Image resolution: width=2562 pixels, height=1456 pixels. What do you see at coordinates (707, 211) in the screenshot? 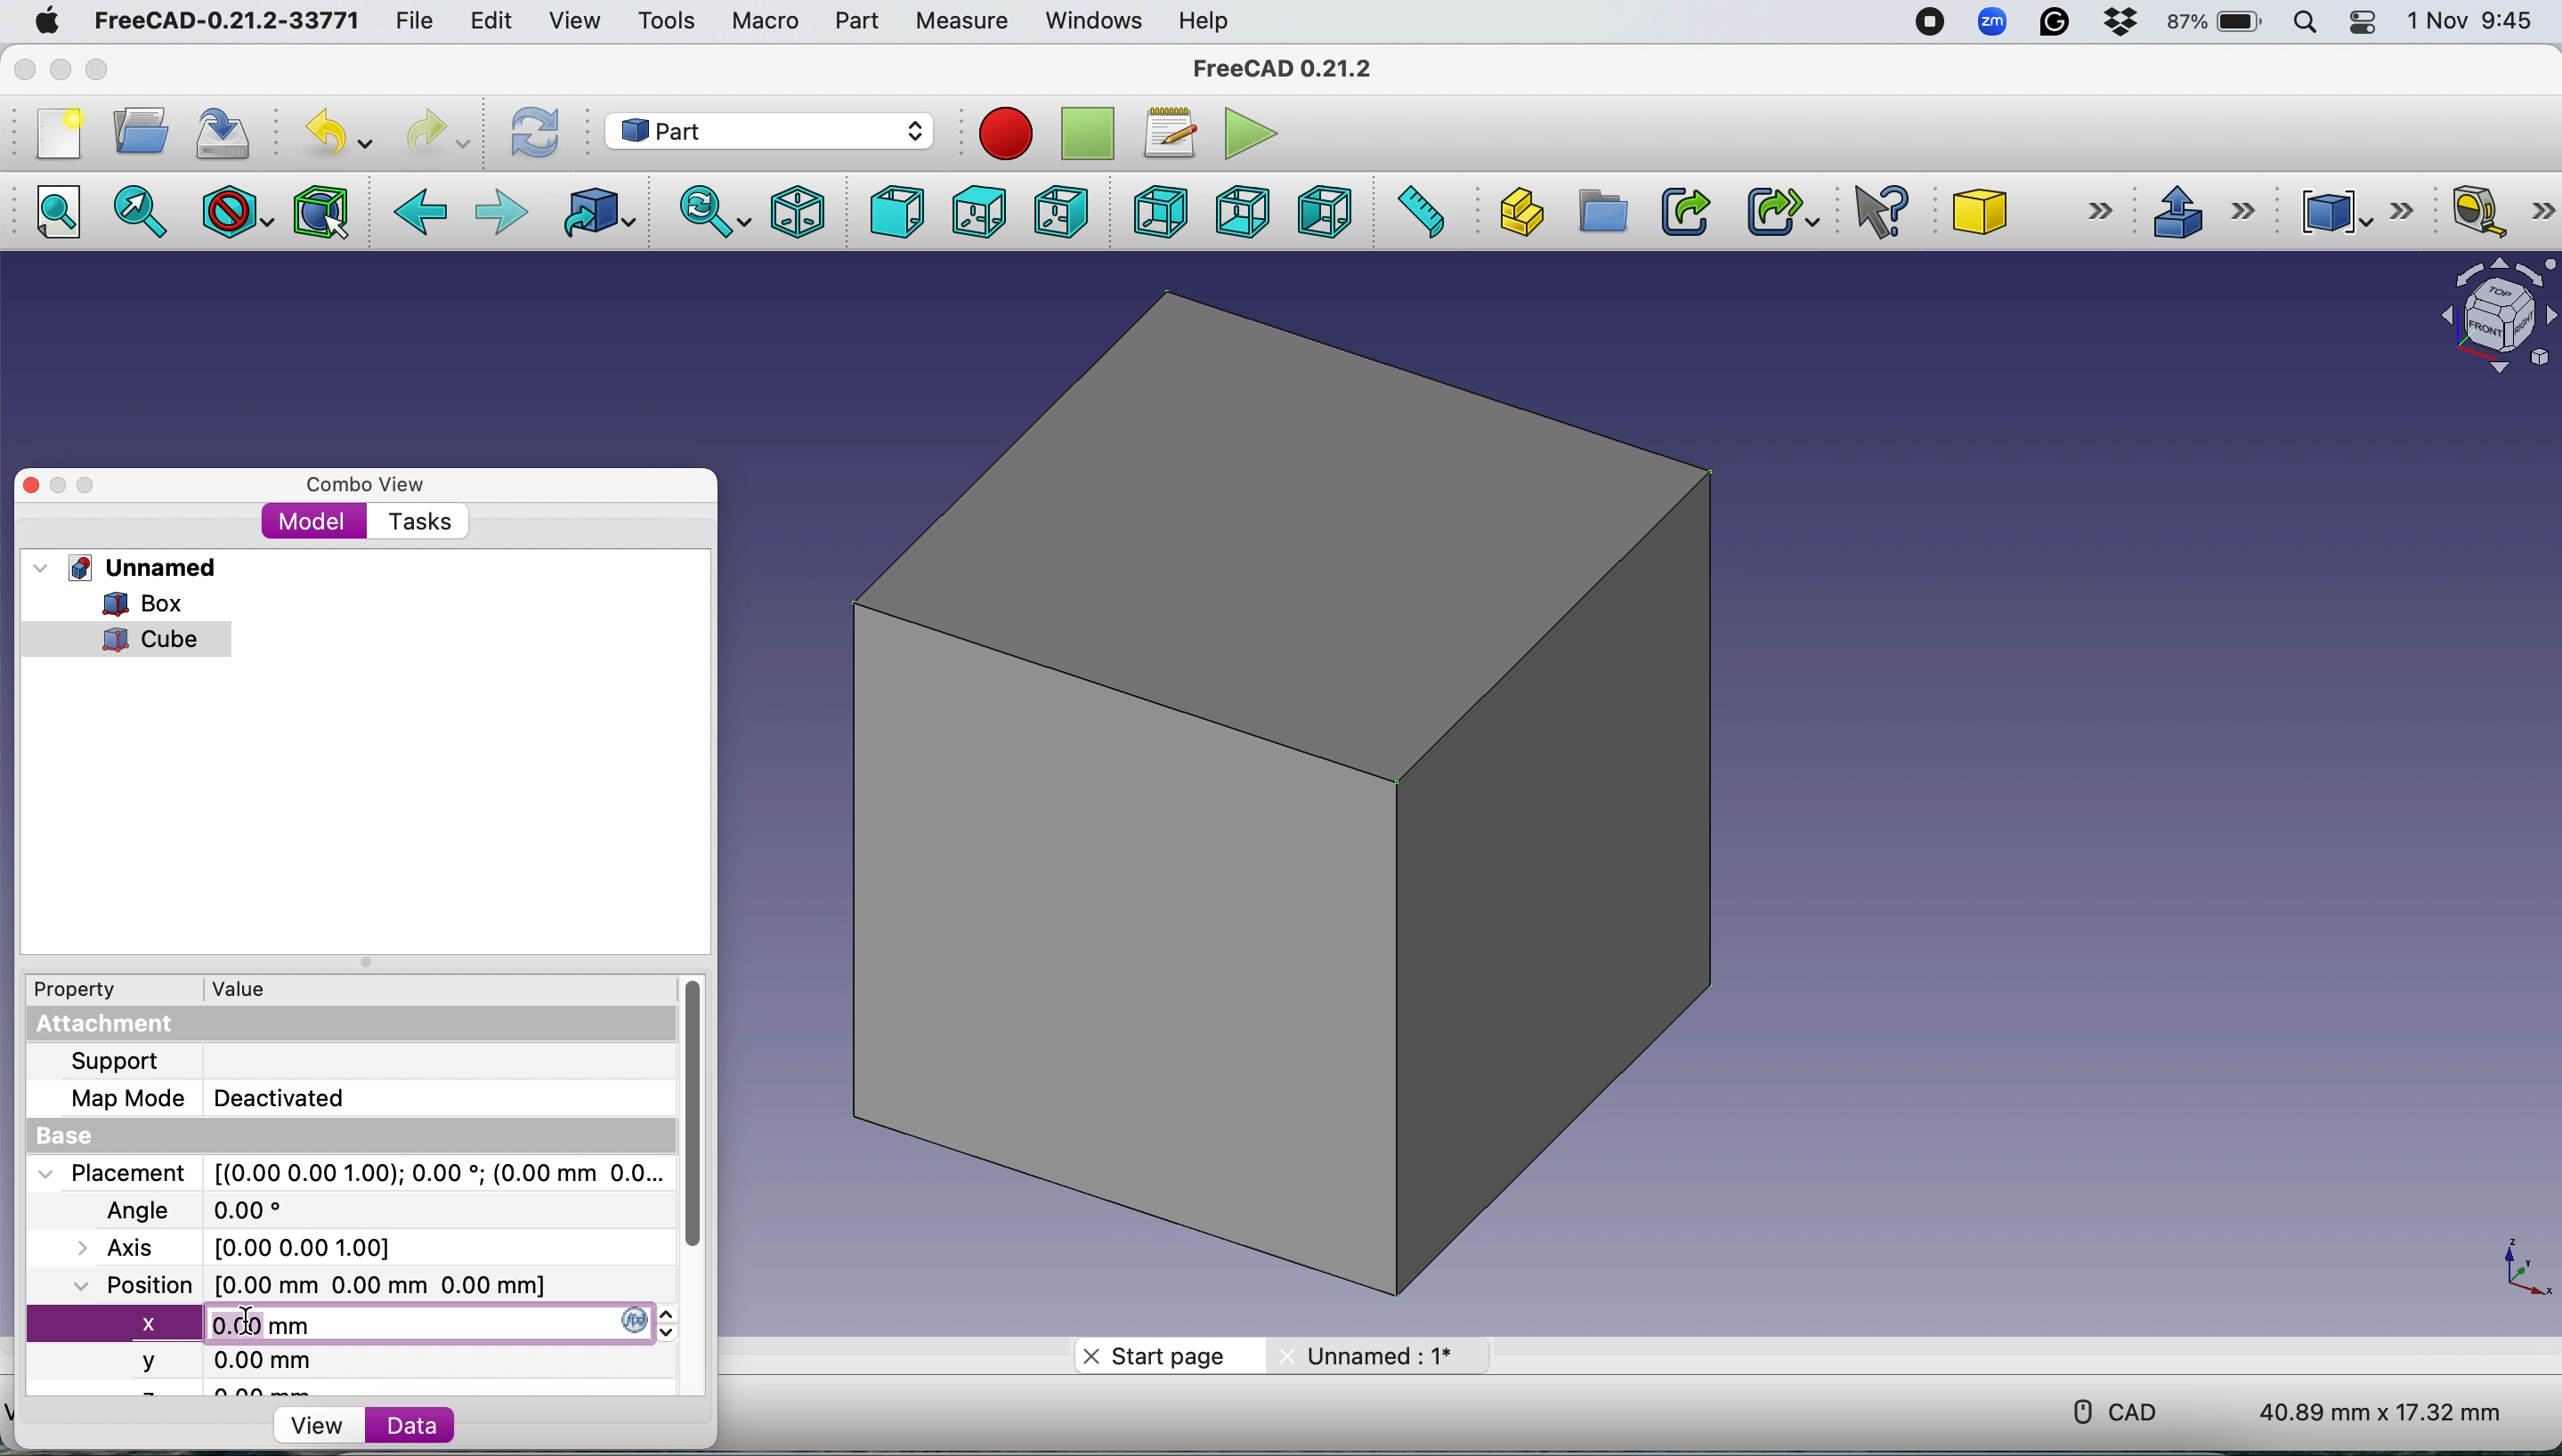
I see `Sync view` at bounding box center [707, 211].